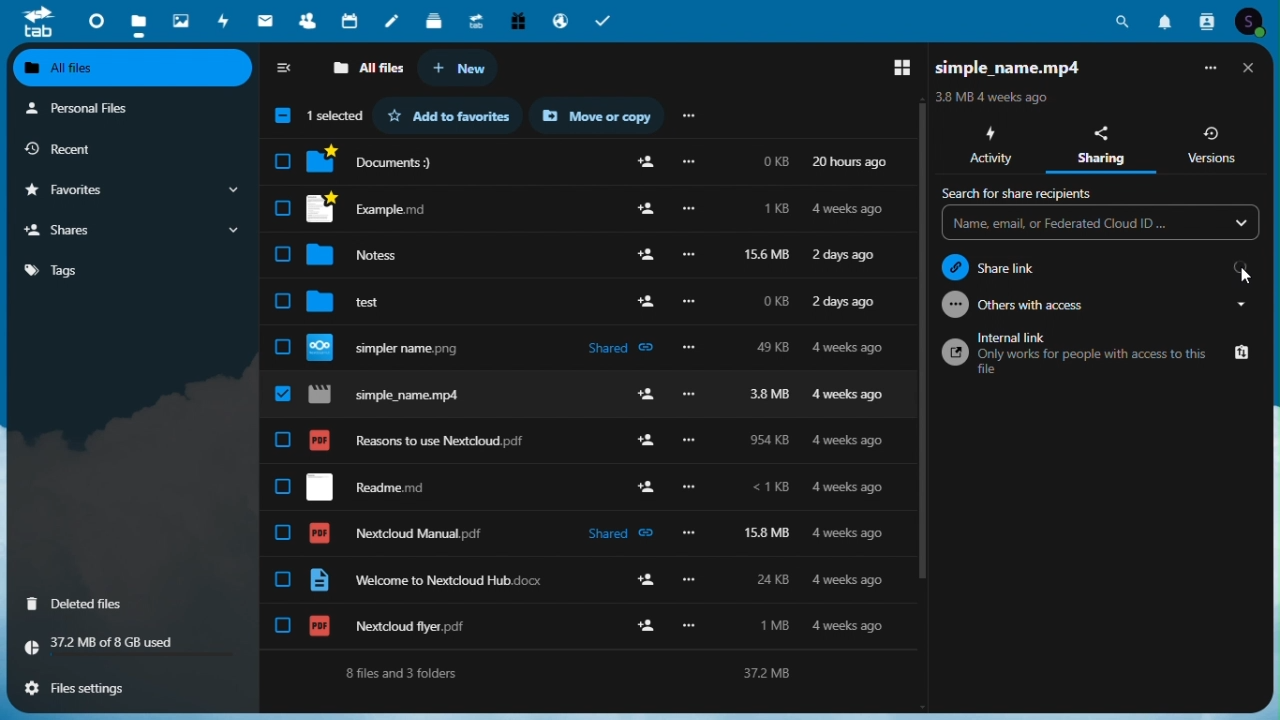 The image size is (1280, 720). I want to click on Deleted files, so click(88, 603).